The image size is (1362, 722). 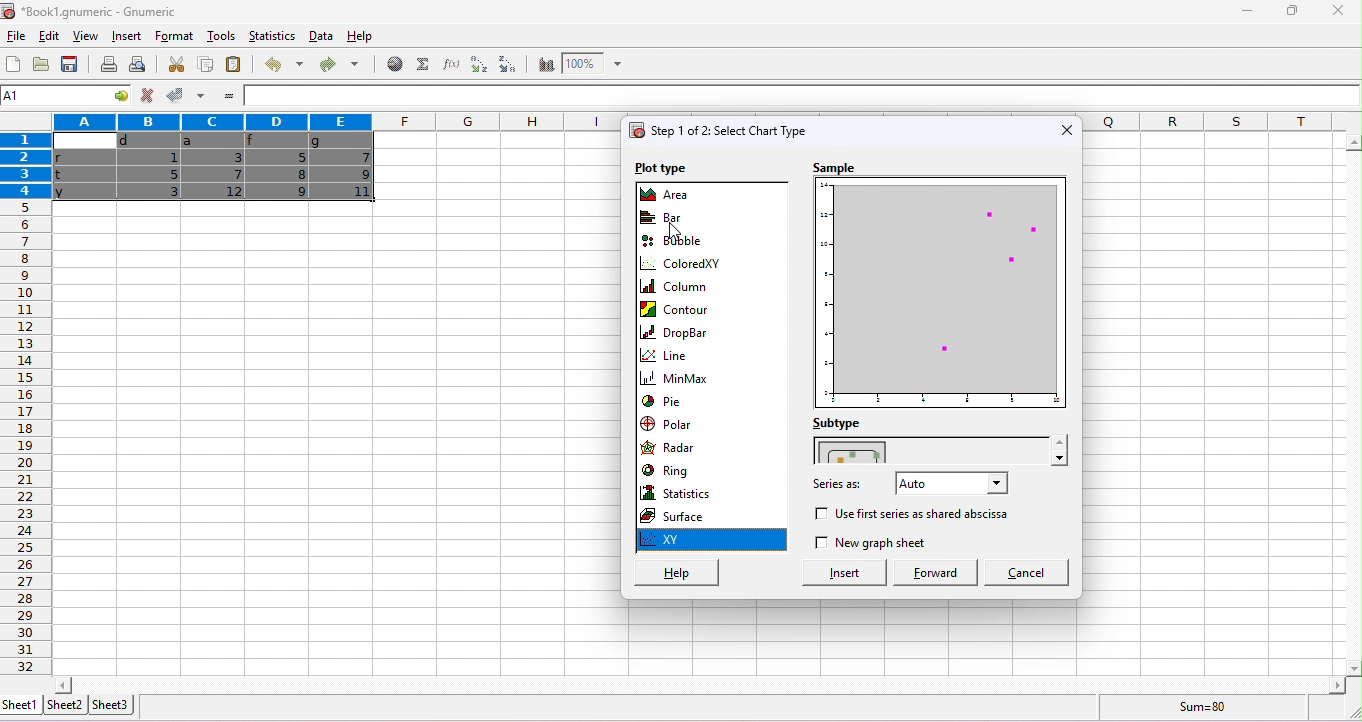 I want to click on minimize, so click(x=1247, y=14).